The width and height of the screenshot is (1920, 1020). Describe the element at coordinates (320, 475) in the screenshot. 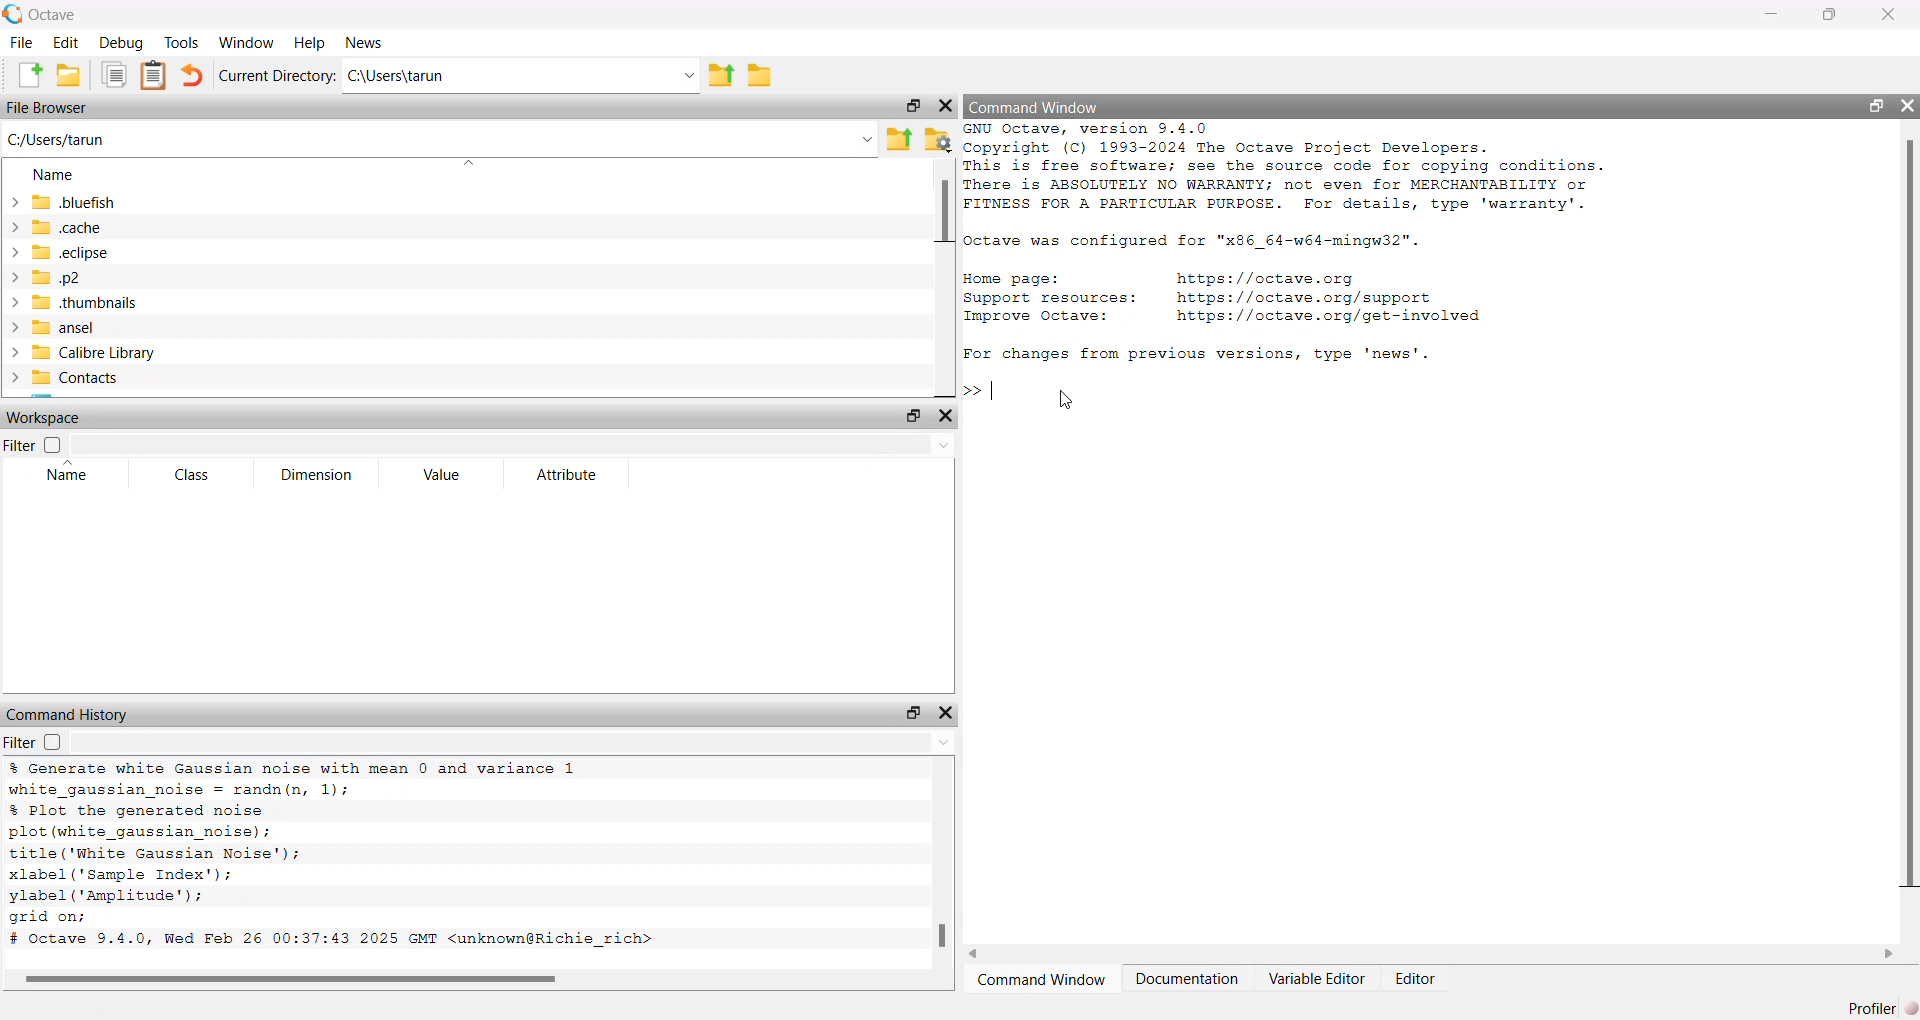

I see `Dimension` at that location.